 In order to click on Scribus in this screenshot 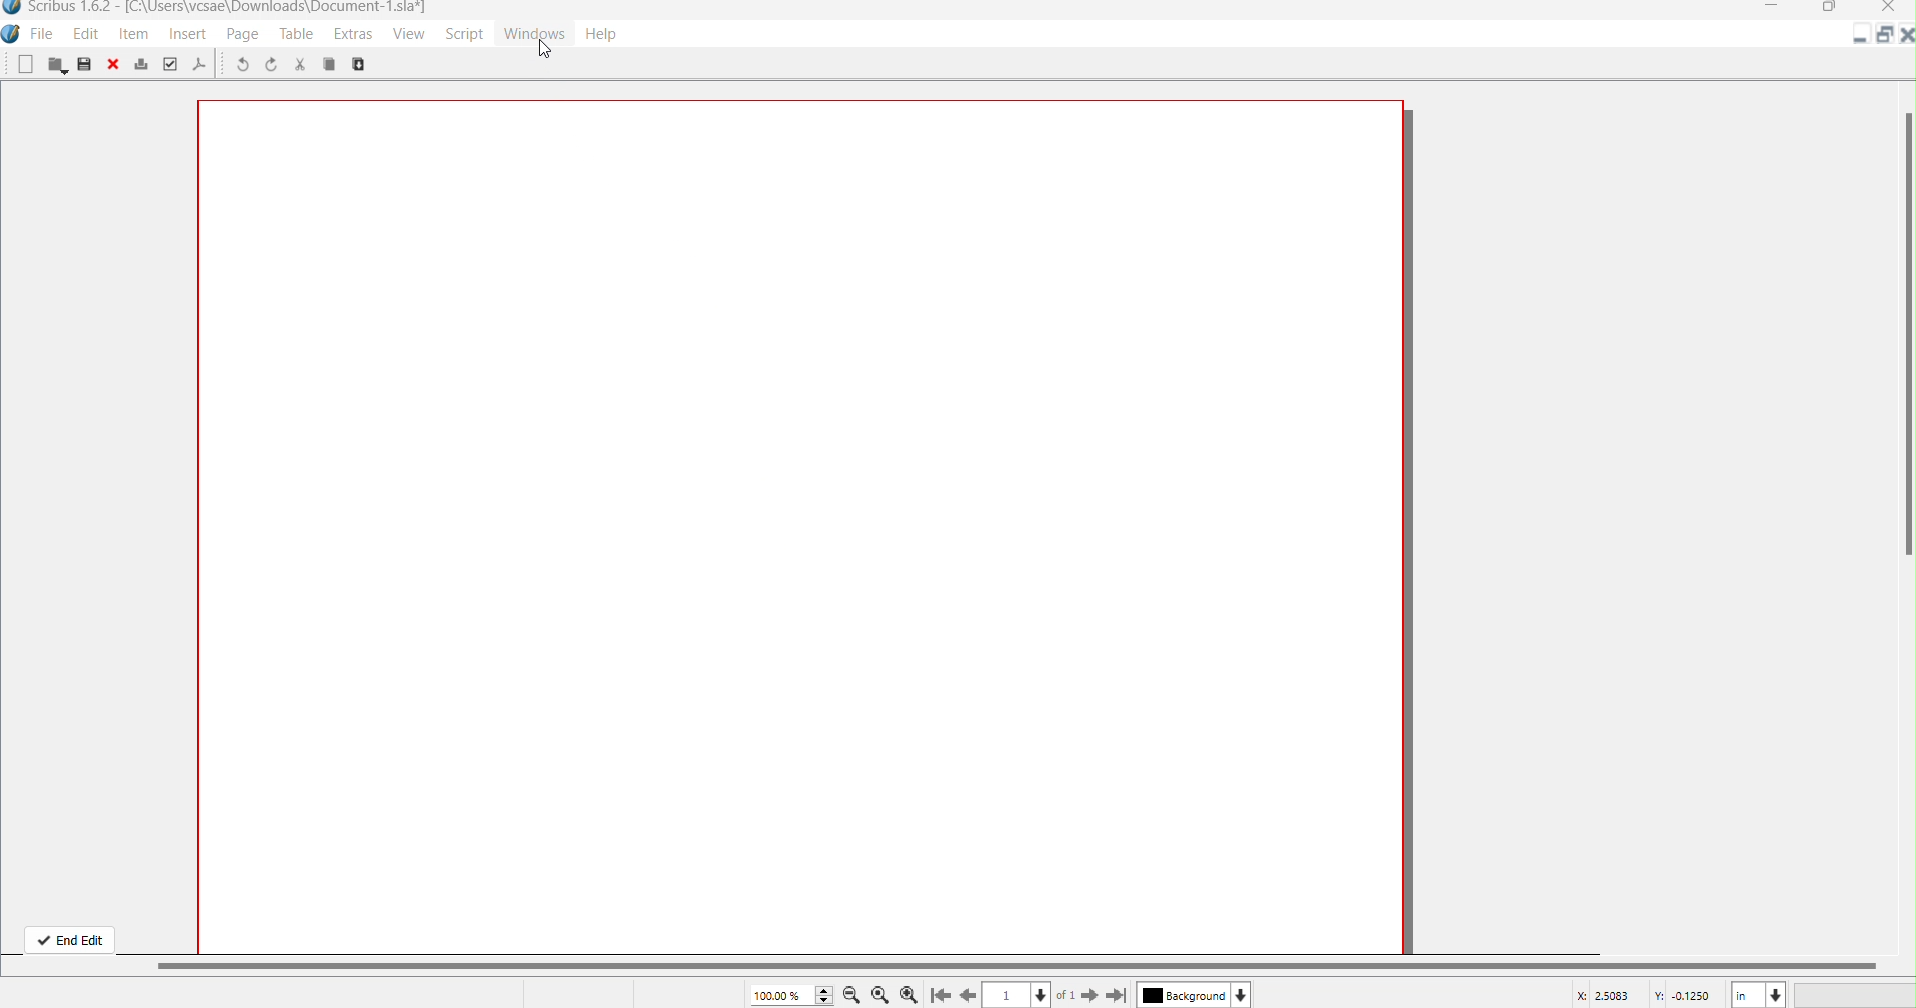, I will do `click(214, 11)`.